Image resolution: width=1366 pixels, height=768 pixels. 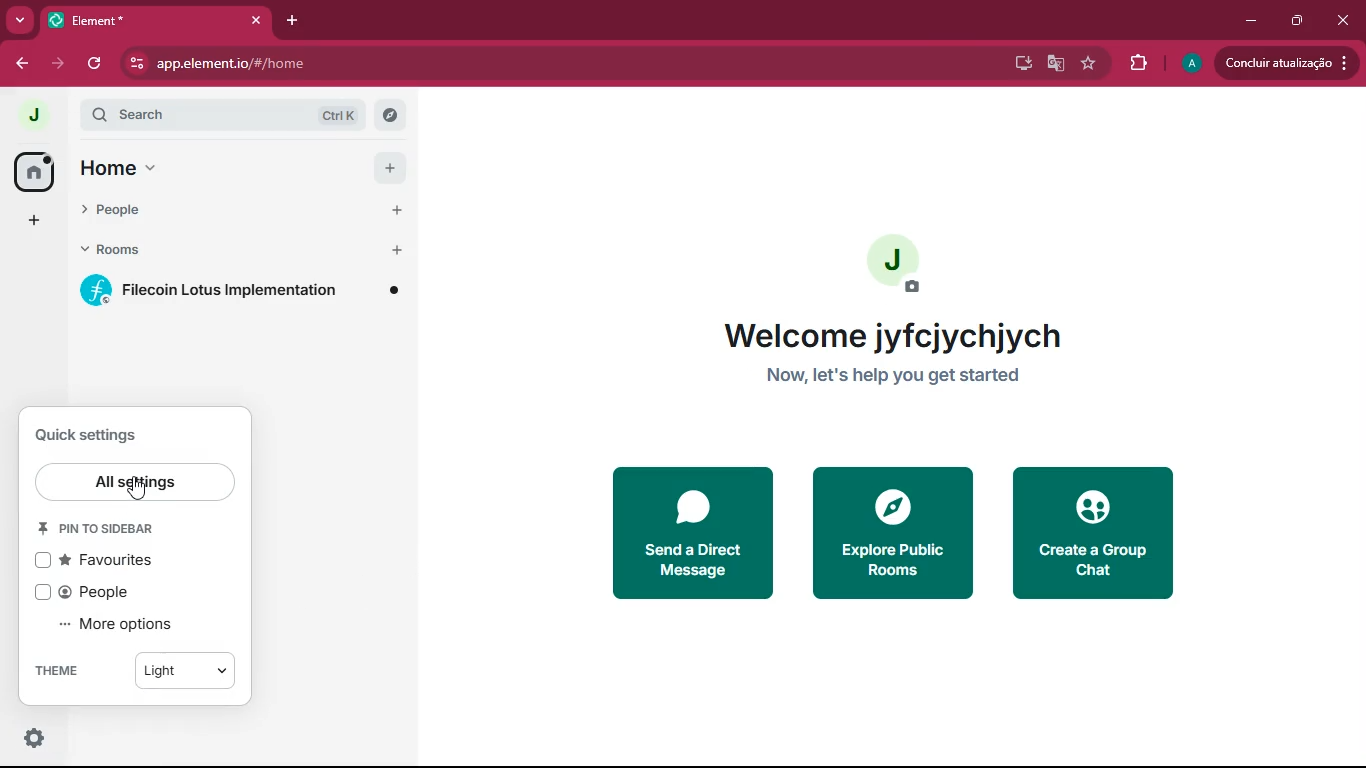 What do you see at coordinates (92, 65) in the screenshot?
I see `refresh` at bounding box center [92, 65].